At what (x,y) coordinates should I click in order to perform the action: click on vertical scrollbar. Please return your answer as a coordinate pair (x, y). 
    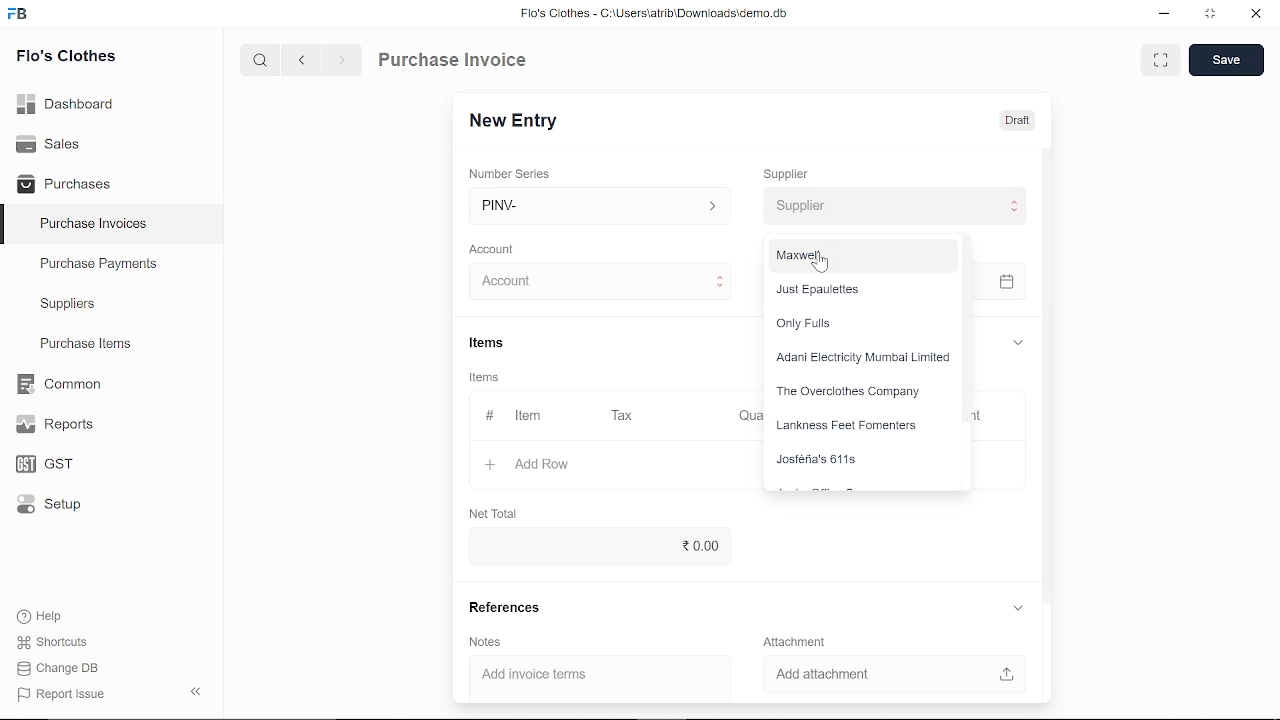
    Looking at the image, I should click on (1047, 373).